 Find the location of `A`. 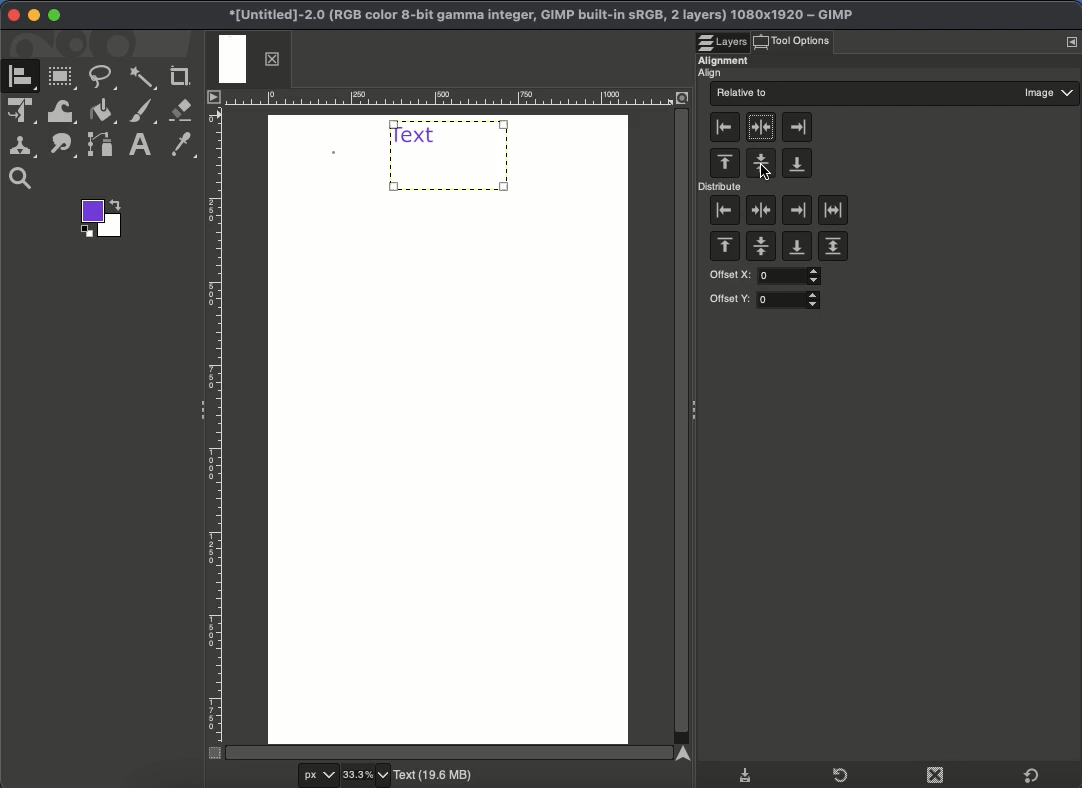

A is located at coordinates (24, 78).